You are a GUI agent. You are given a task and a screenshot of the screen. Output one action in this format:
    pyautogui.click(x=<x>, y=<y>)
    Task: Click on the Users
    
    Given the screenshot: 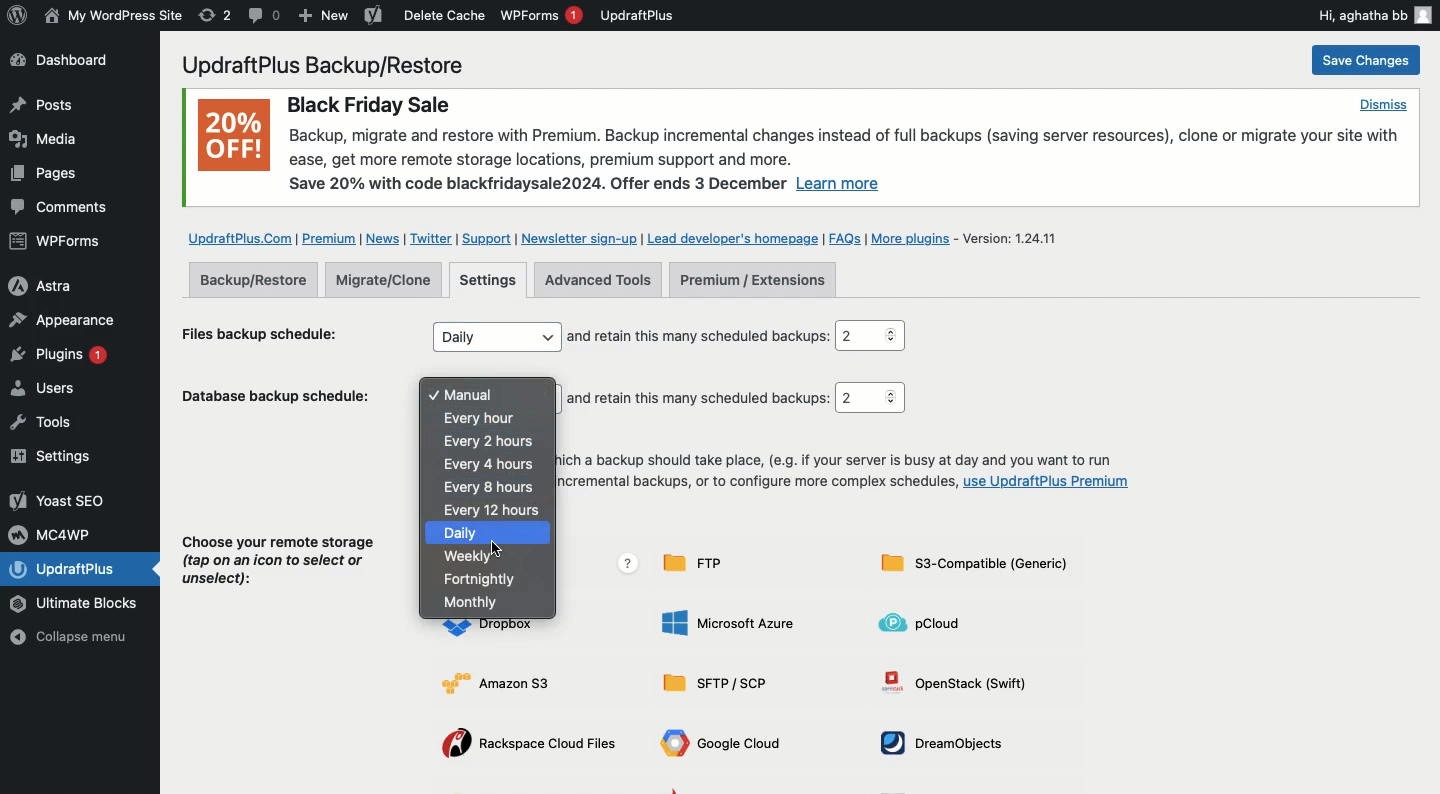 What is the action you would take?
    pyautogui.click(x=63, y=391)
    